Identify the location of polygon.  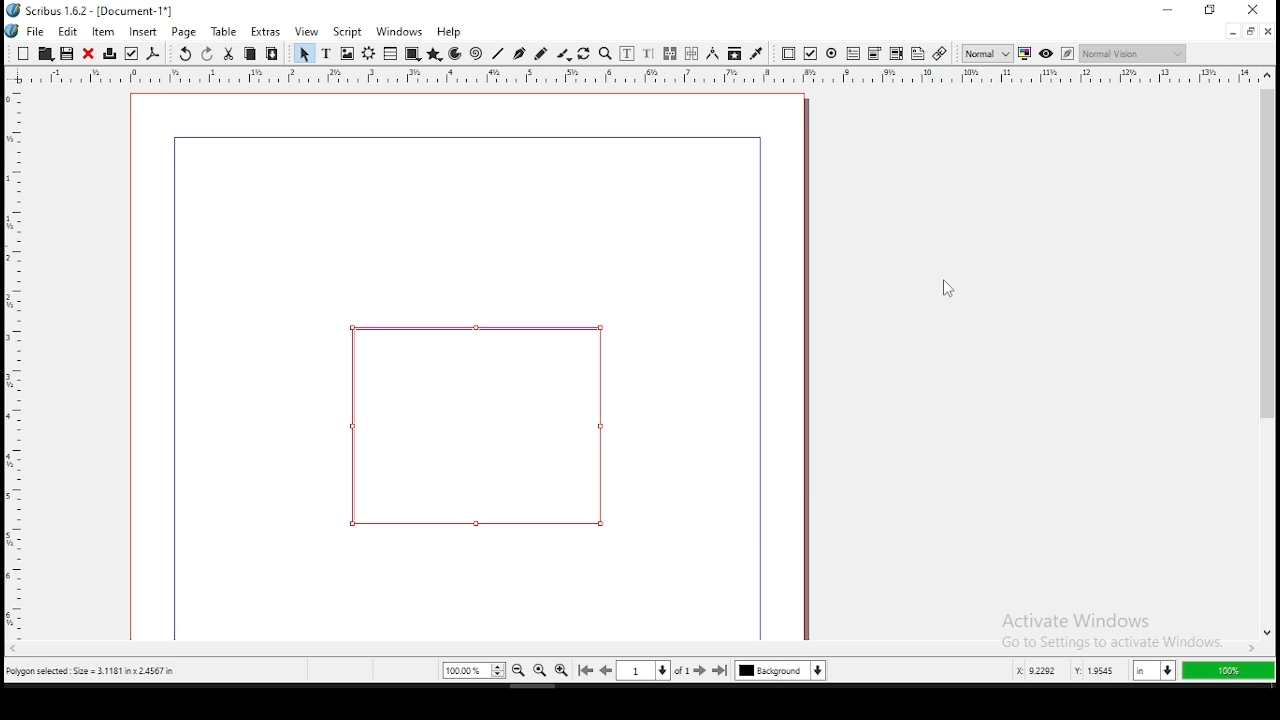
(435, 55).